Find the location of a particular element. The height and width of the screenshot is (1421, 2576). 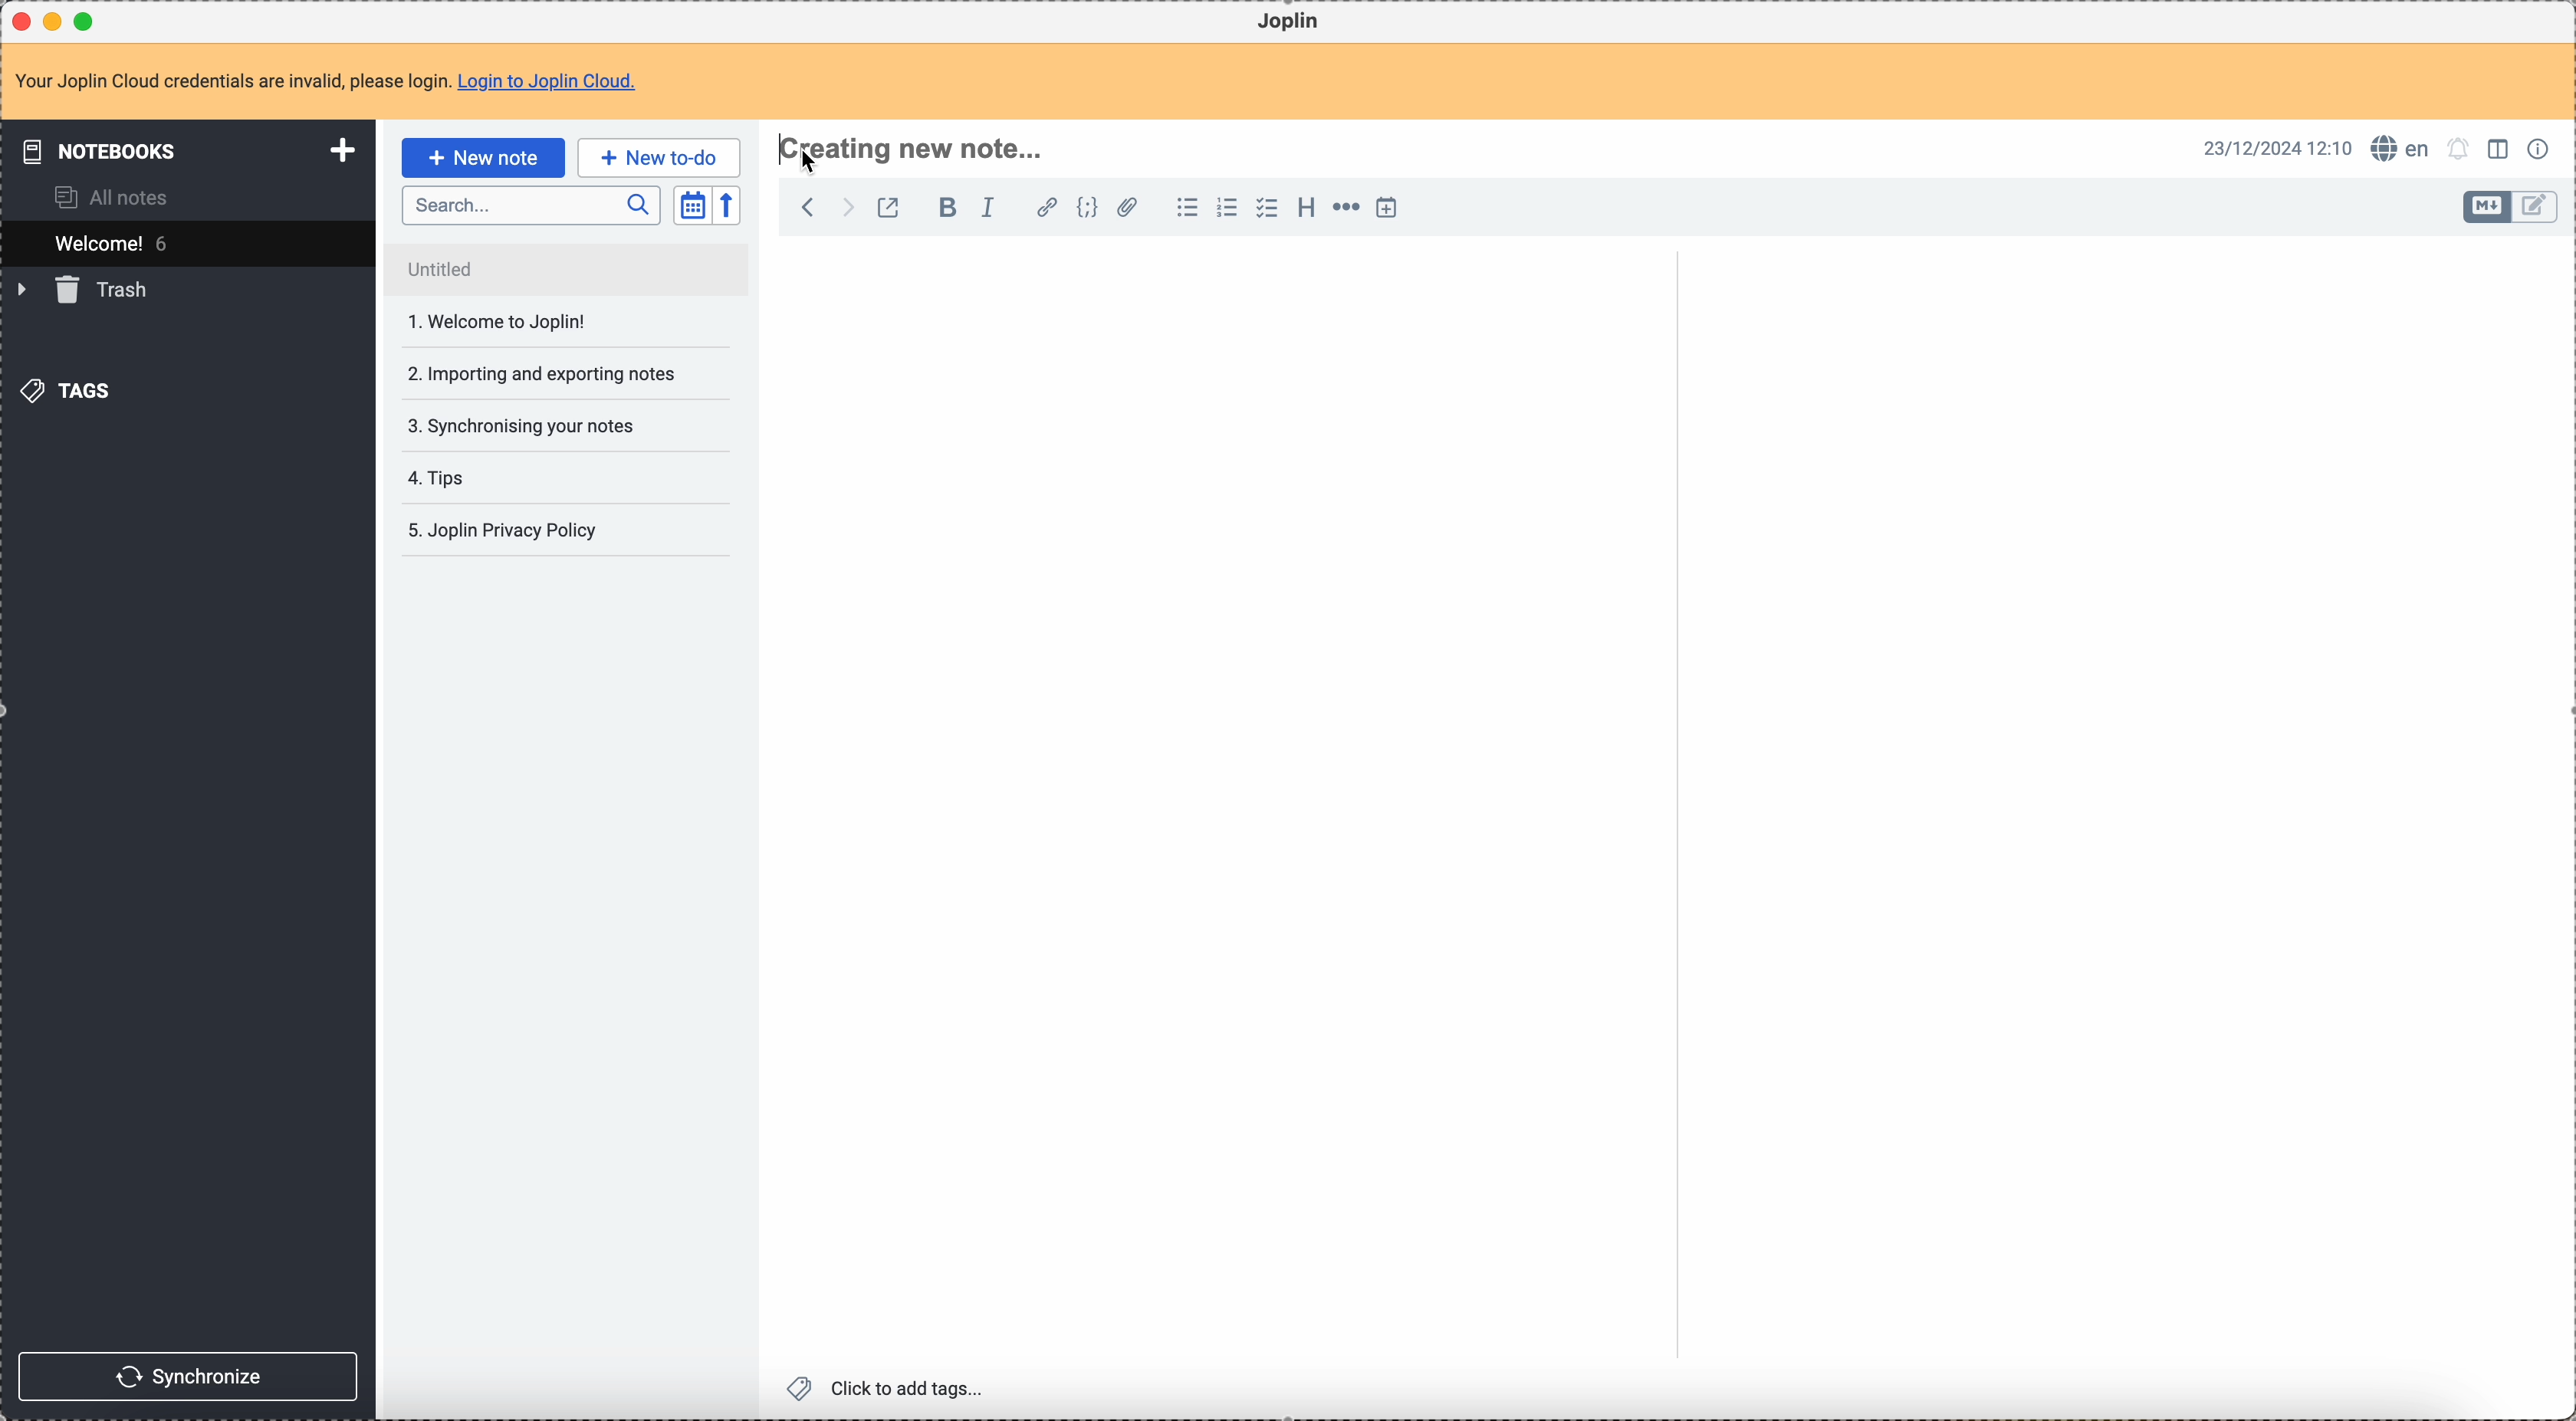

click on new note is located at coordinates (482, 157).